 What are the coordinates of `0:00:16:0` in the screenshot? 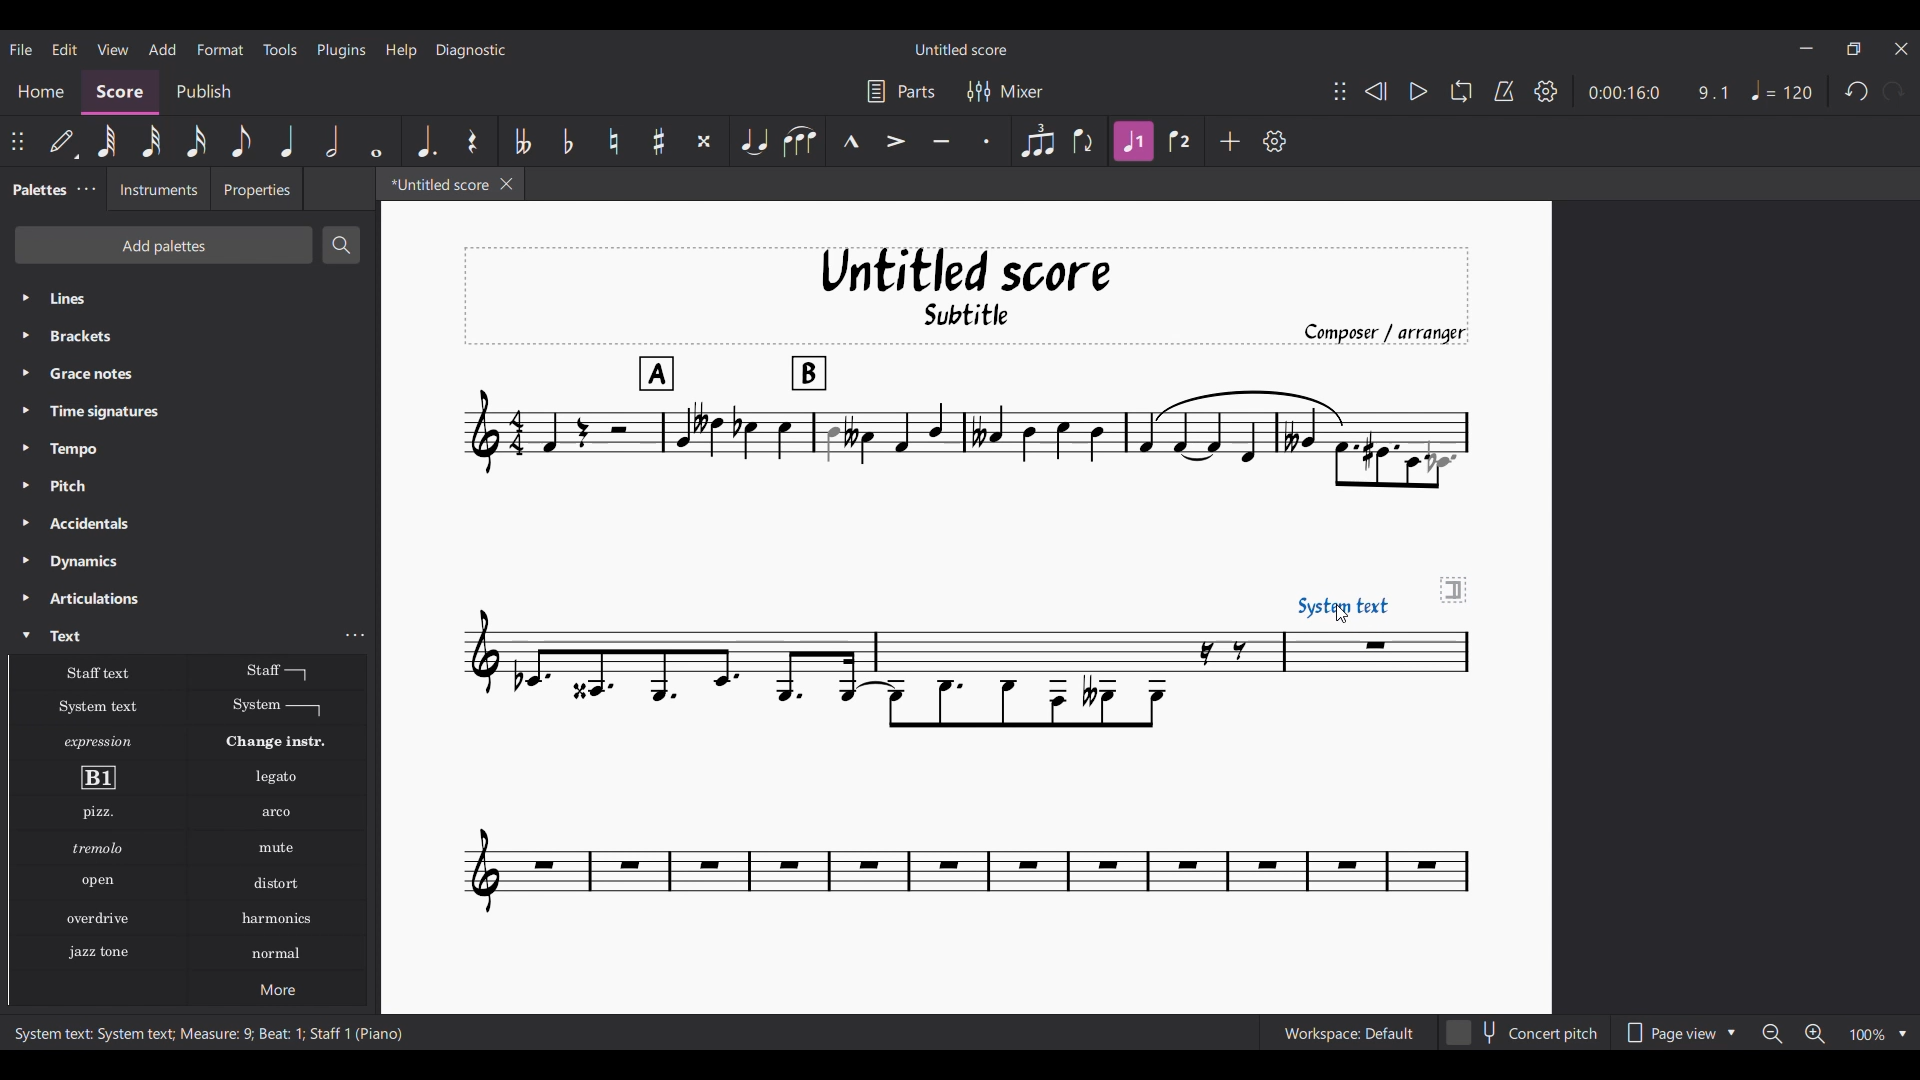 It's located at (1624, 93).